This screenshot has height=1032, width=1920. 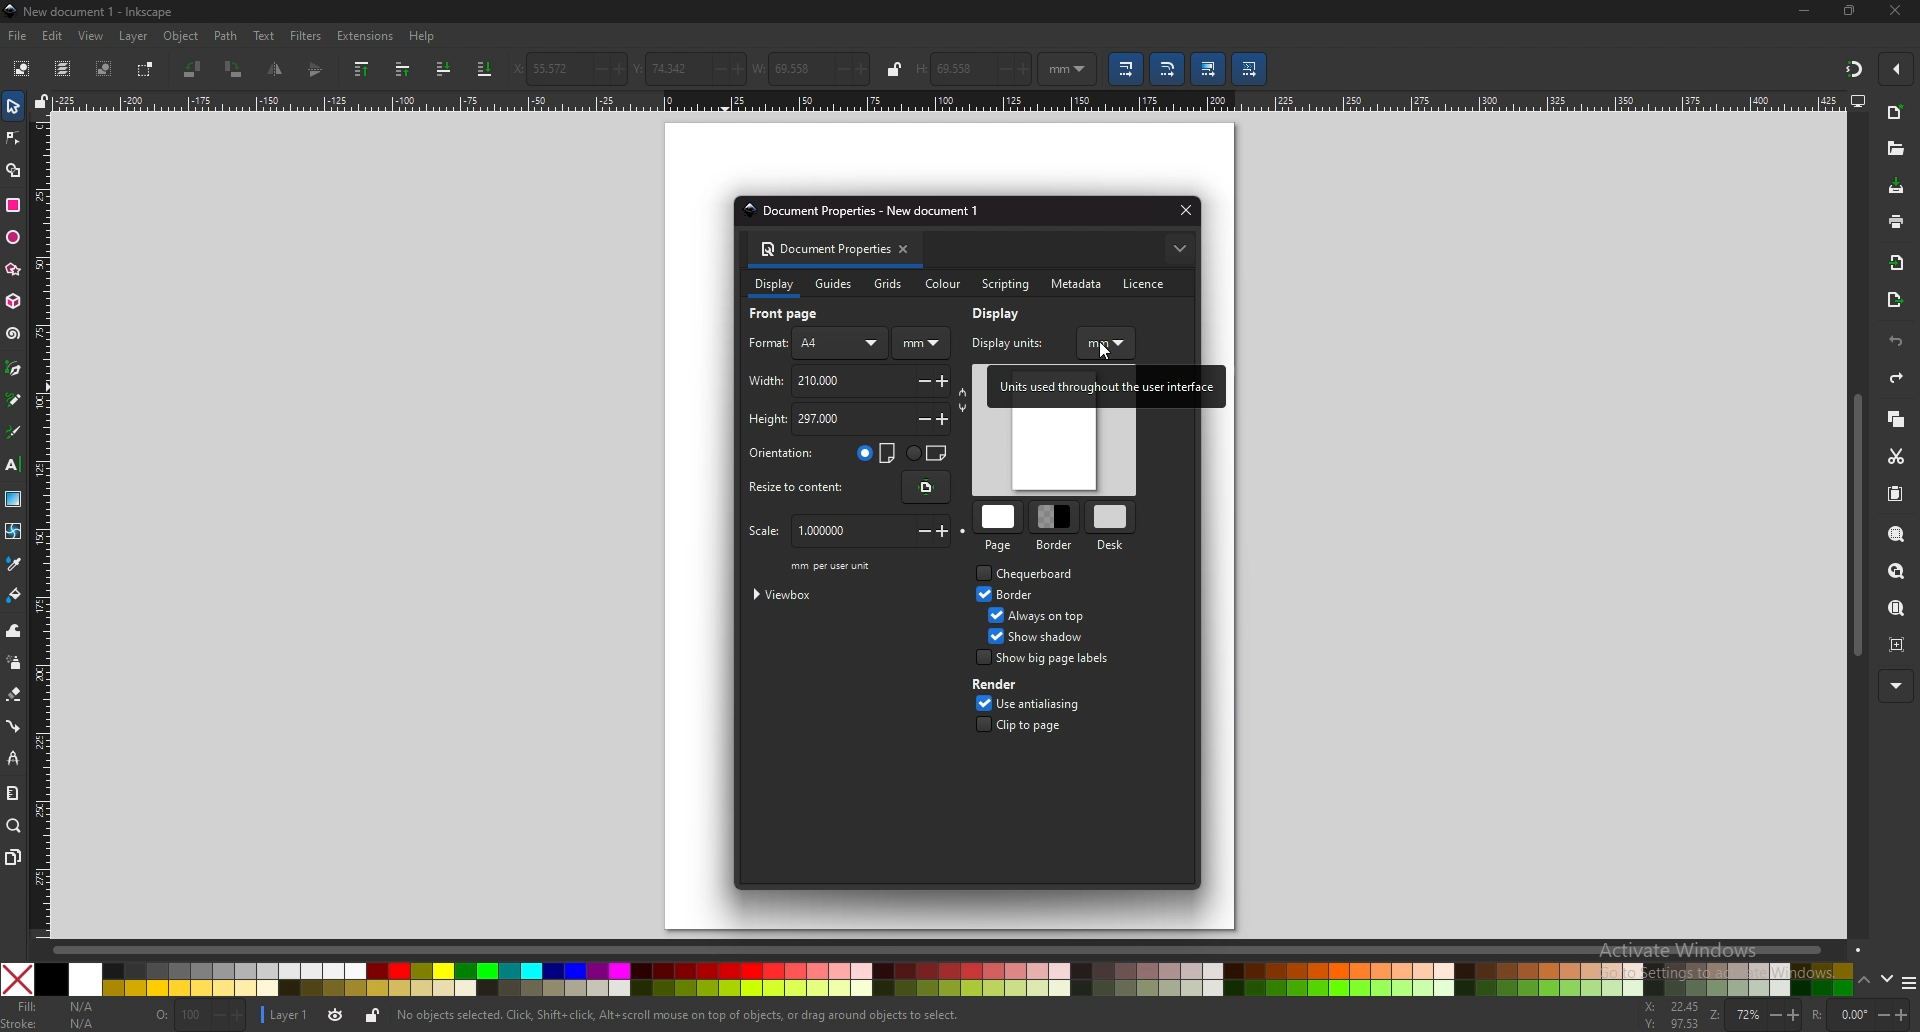 I want to click on -, so click(x=1768, y=1014).